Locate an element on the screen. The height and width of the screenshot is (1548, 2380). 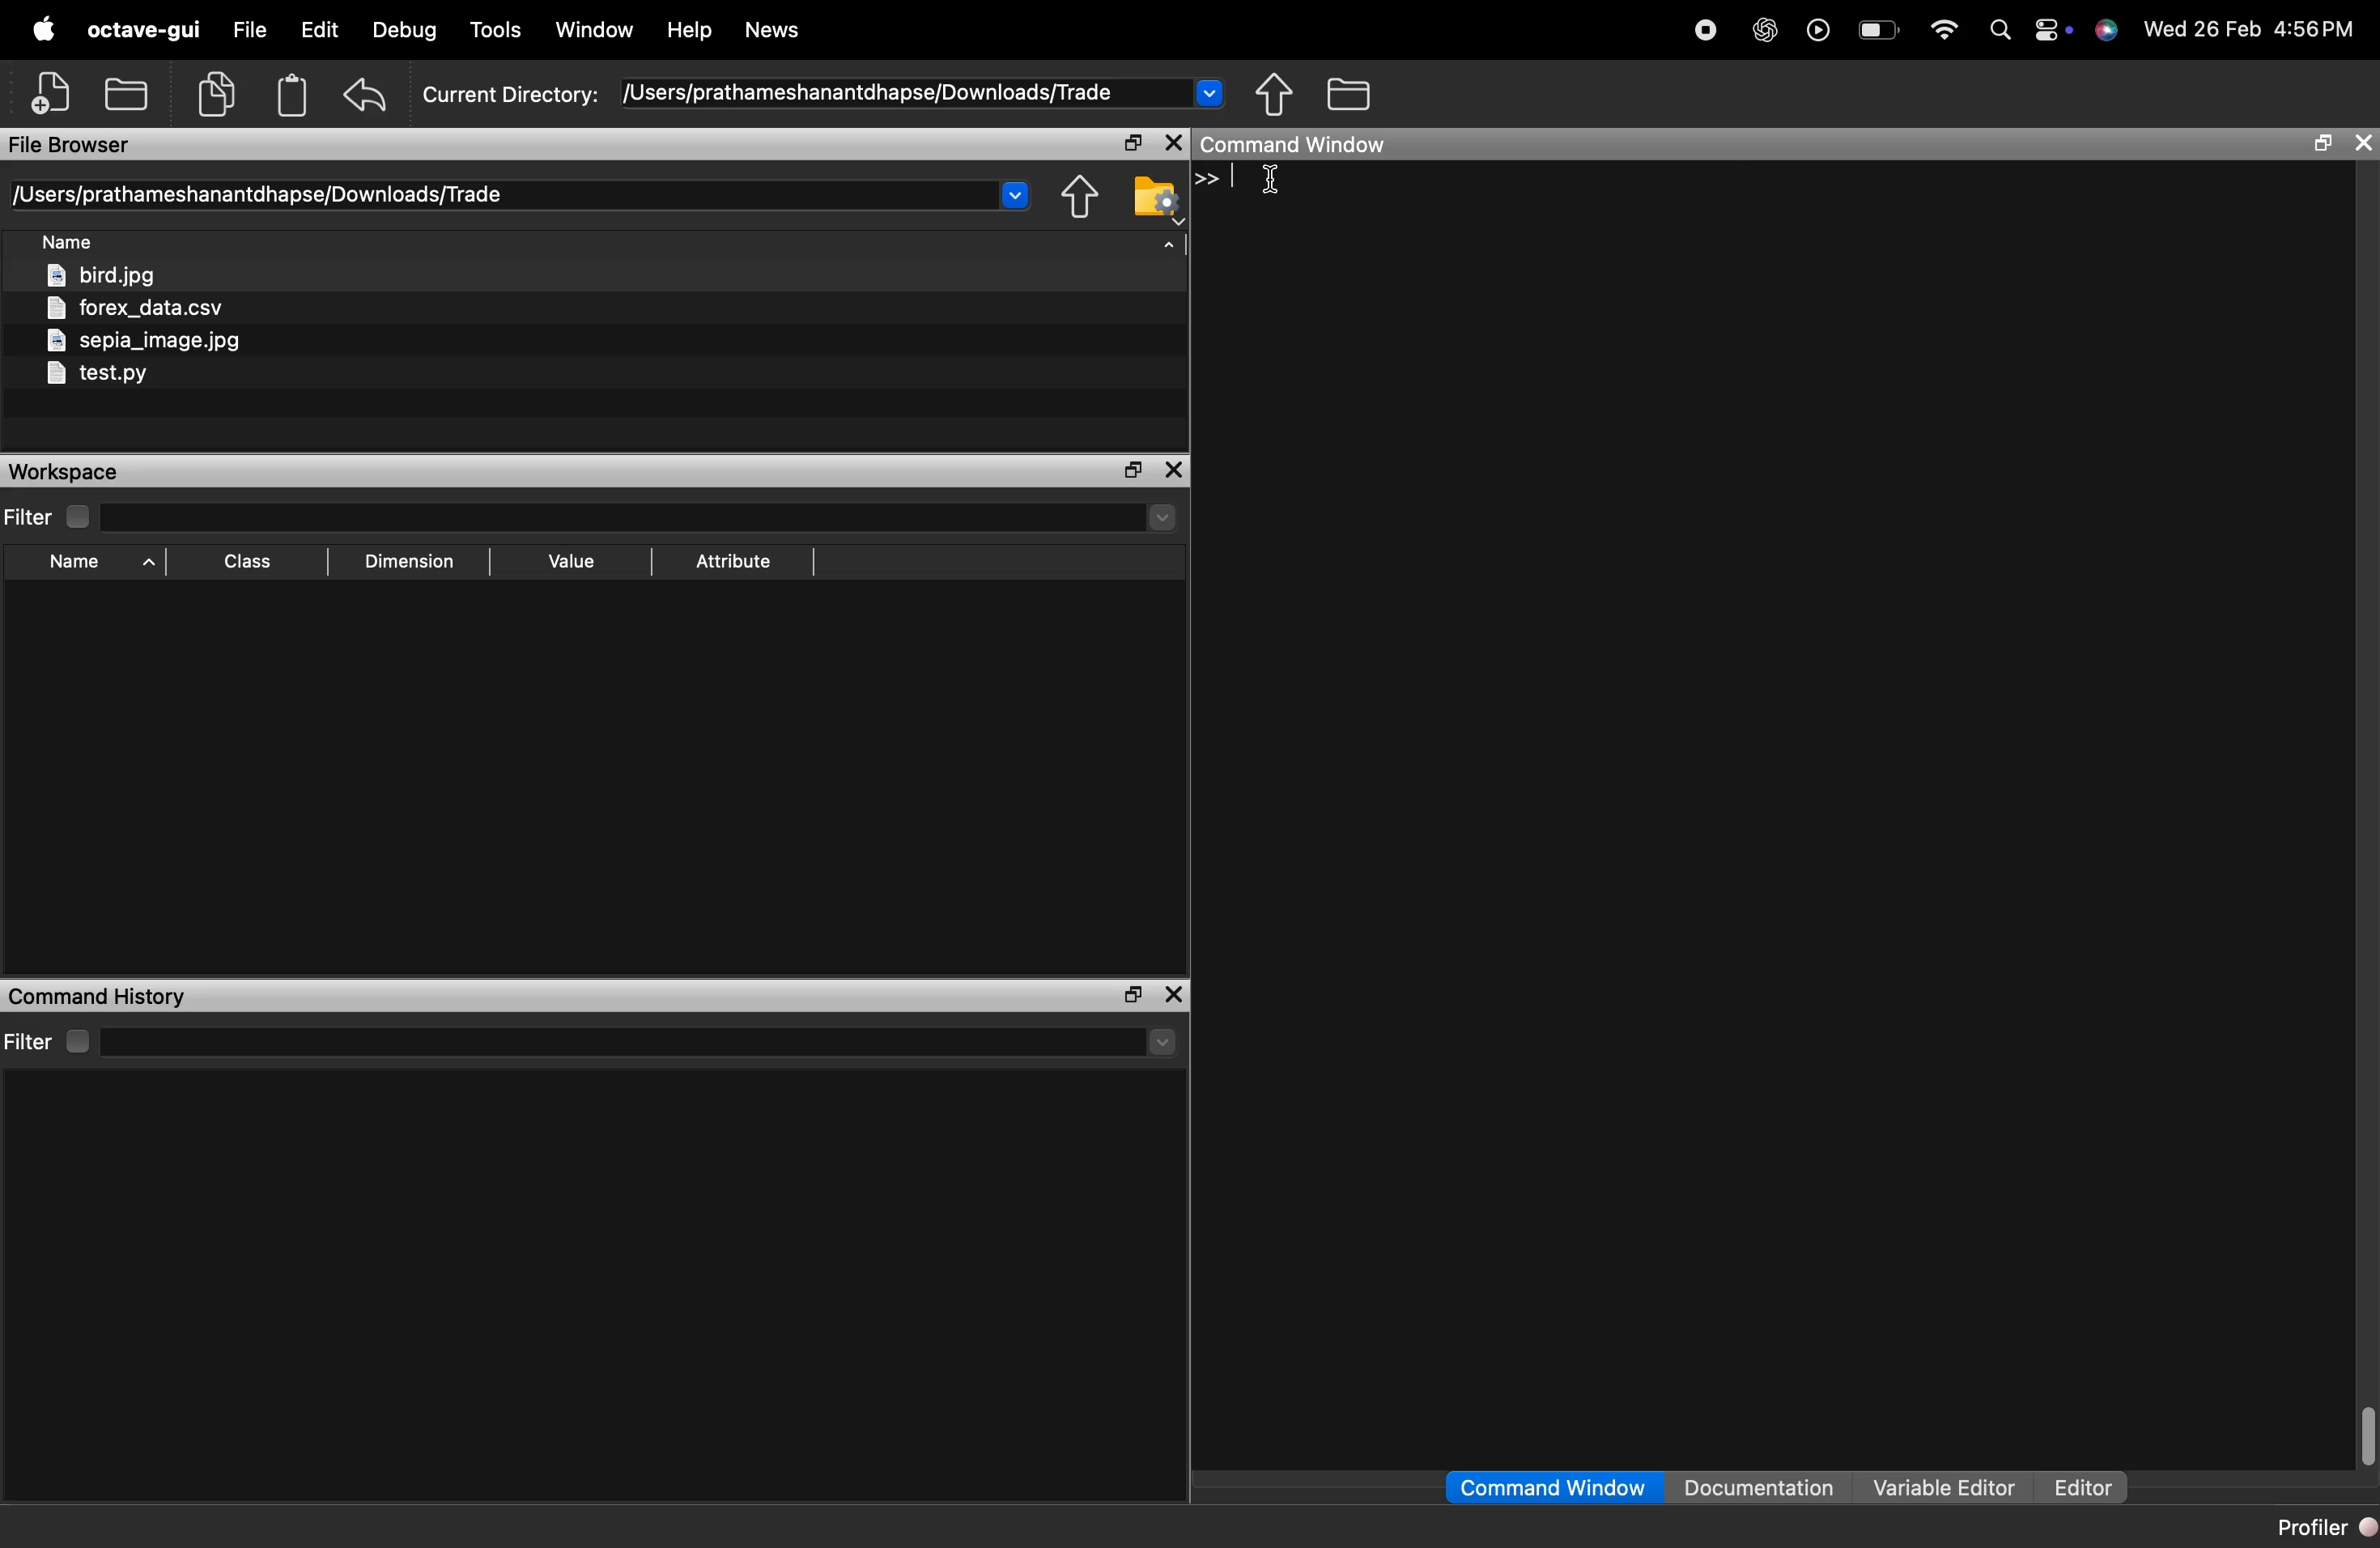
Documentation is located at coordinates (1763, 1489).